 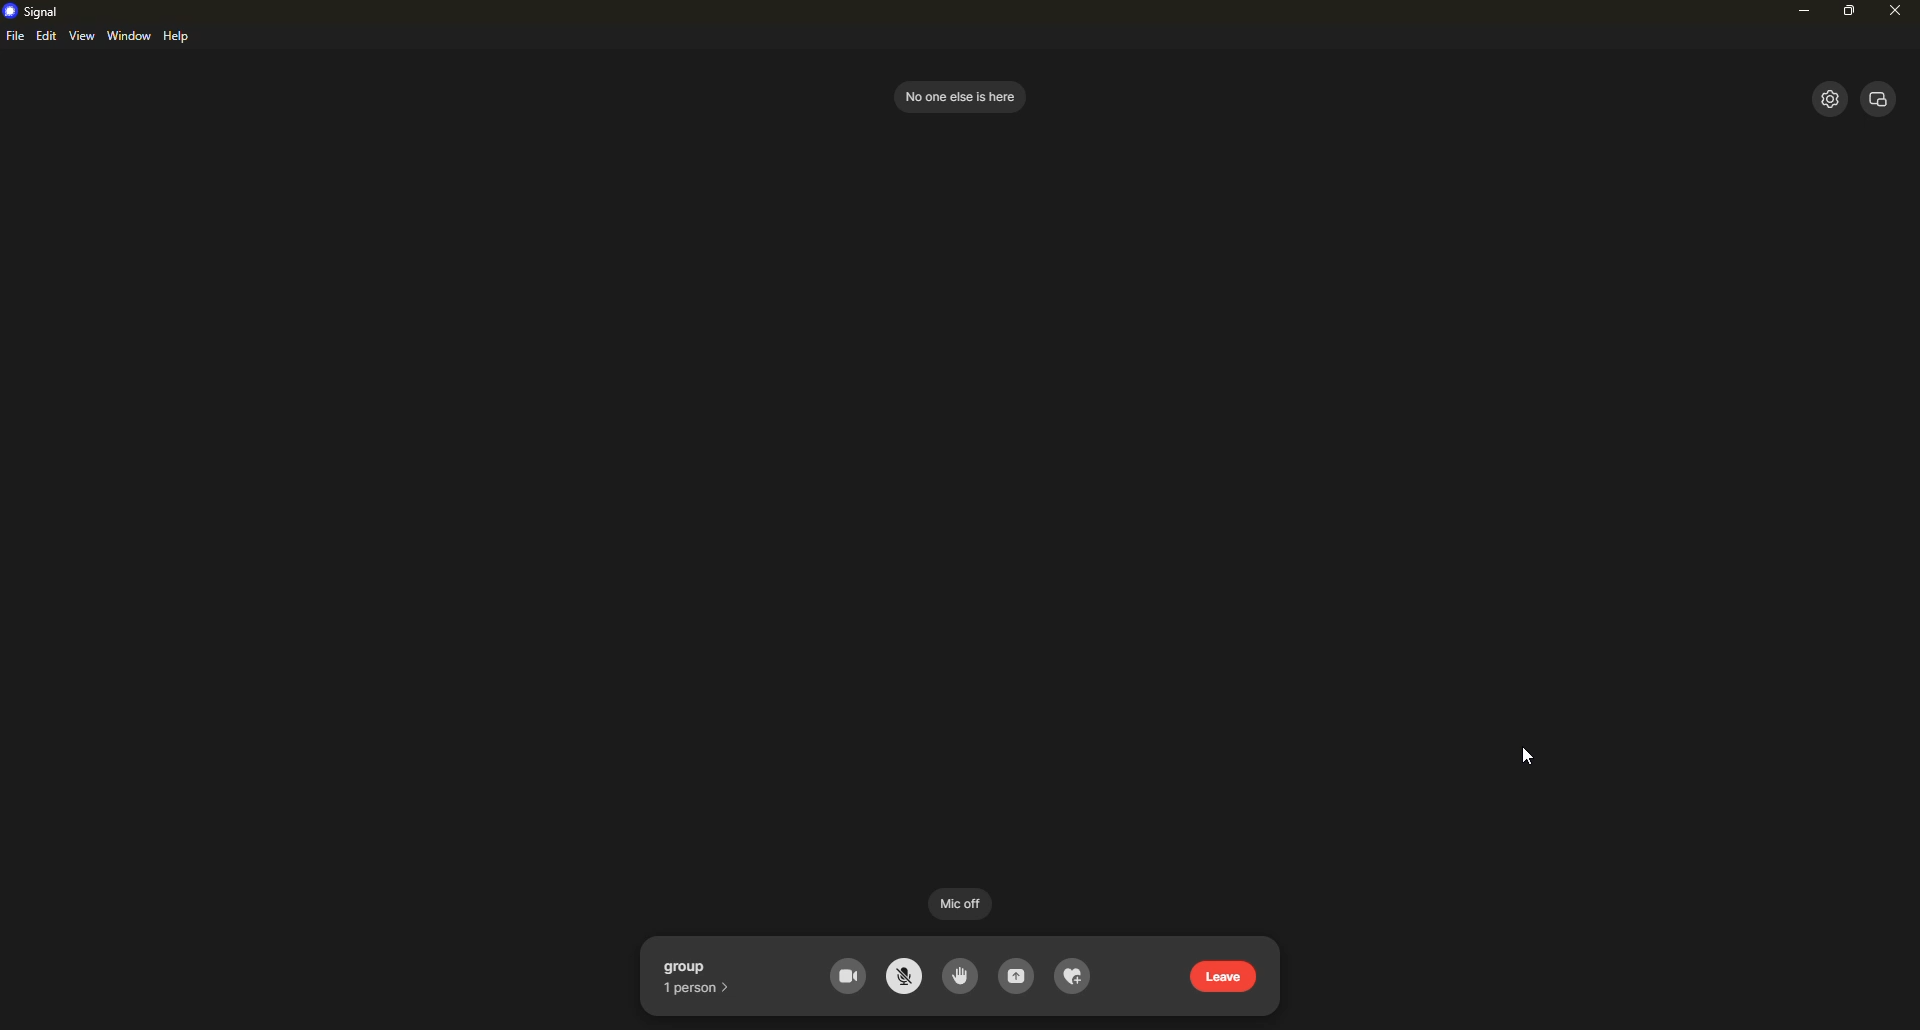 I want to click on group call, so click(x=702, y=965).